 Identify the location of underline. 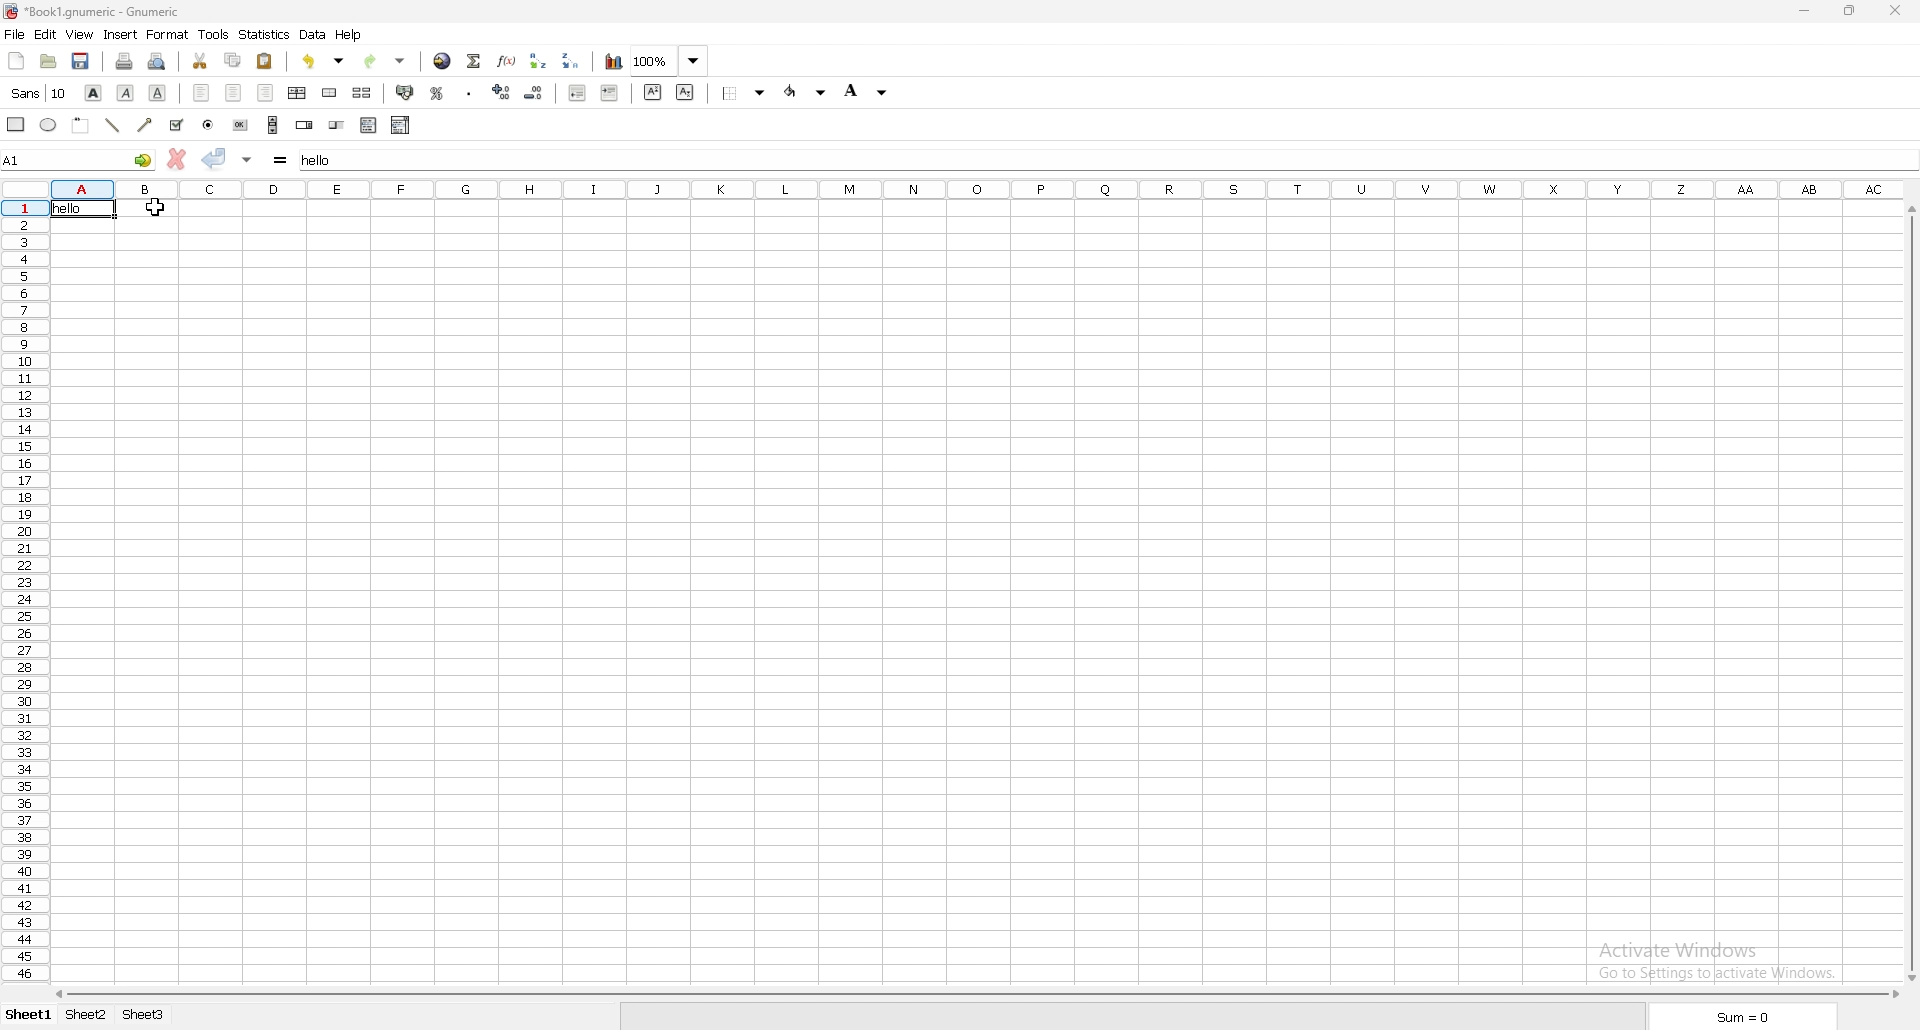
(159, 94).